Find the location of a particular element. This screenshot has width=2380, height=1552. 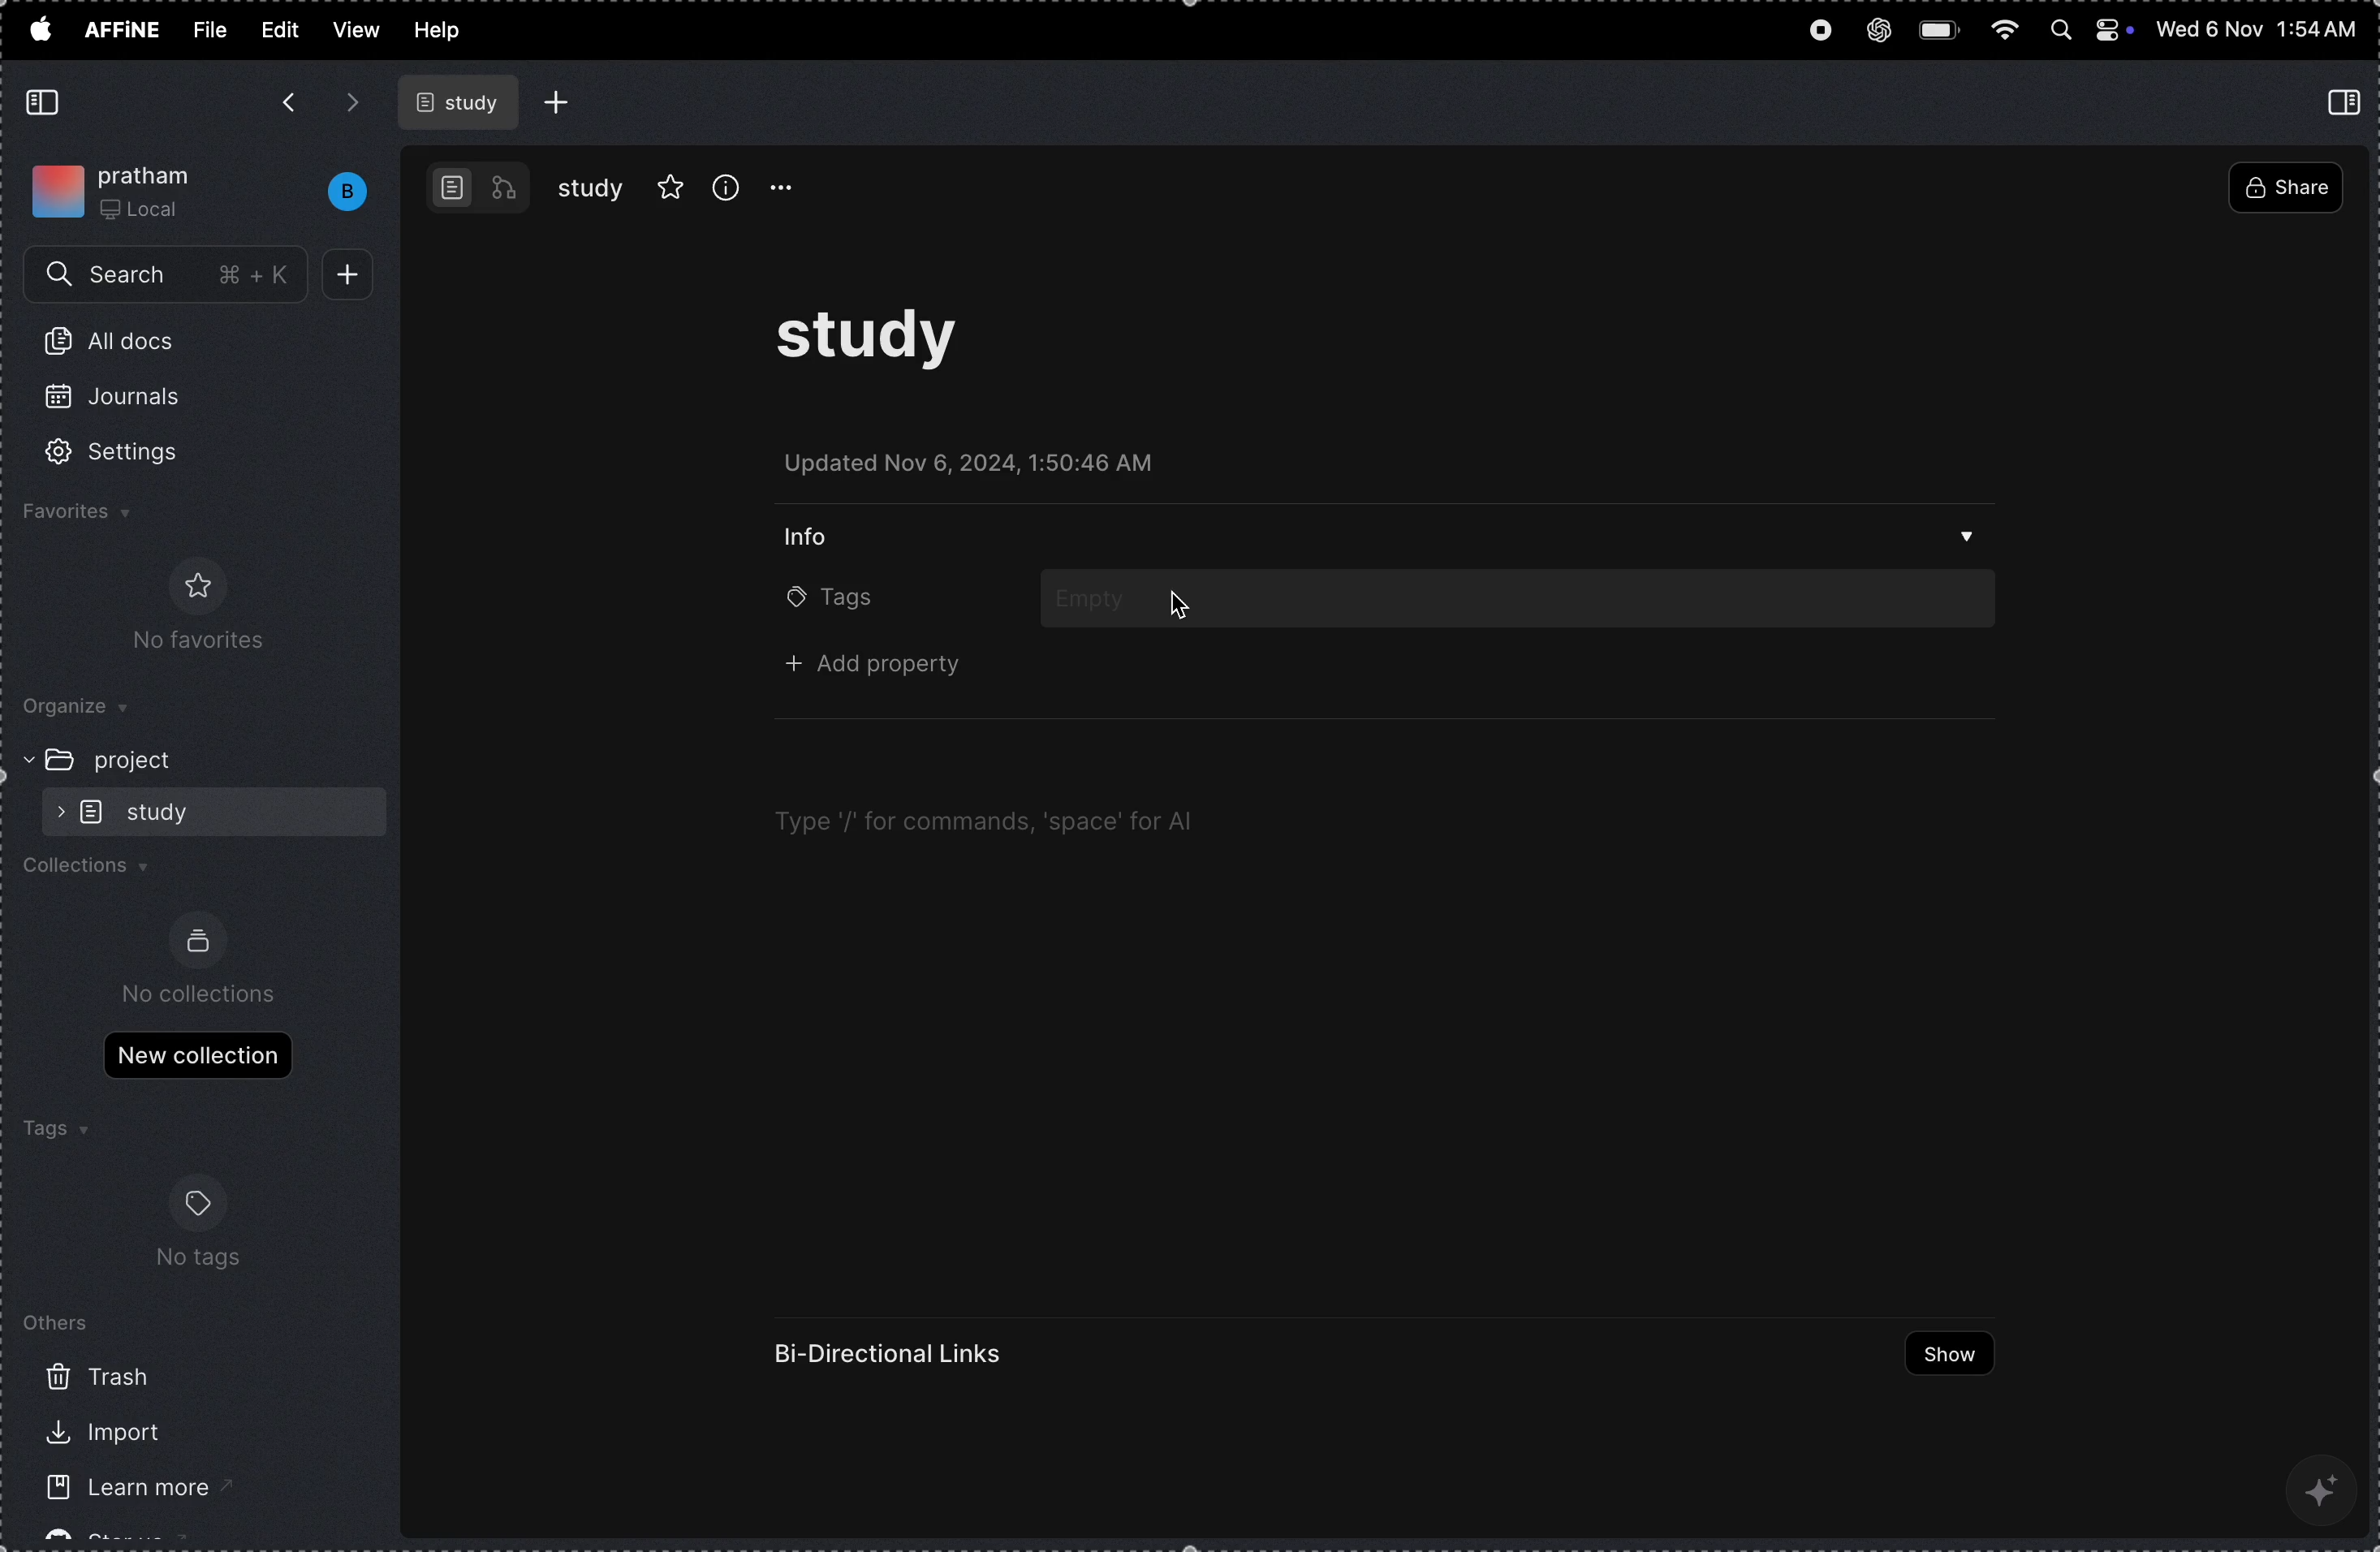

apple widgets is located at coordinates (2090, 32).